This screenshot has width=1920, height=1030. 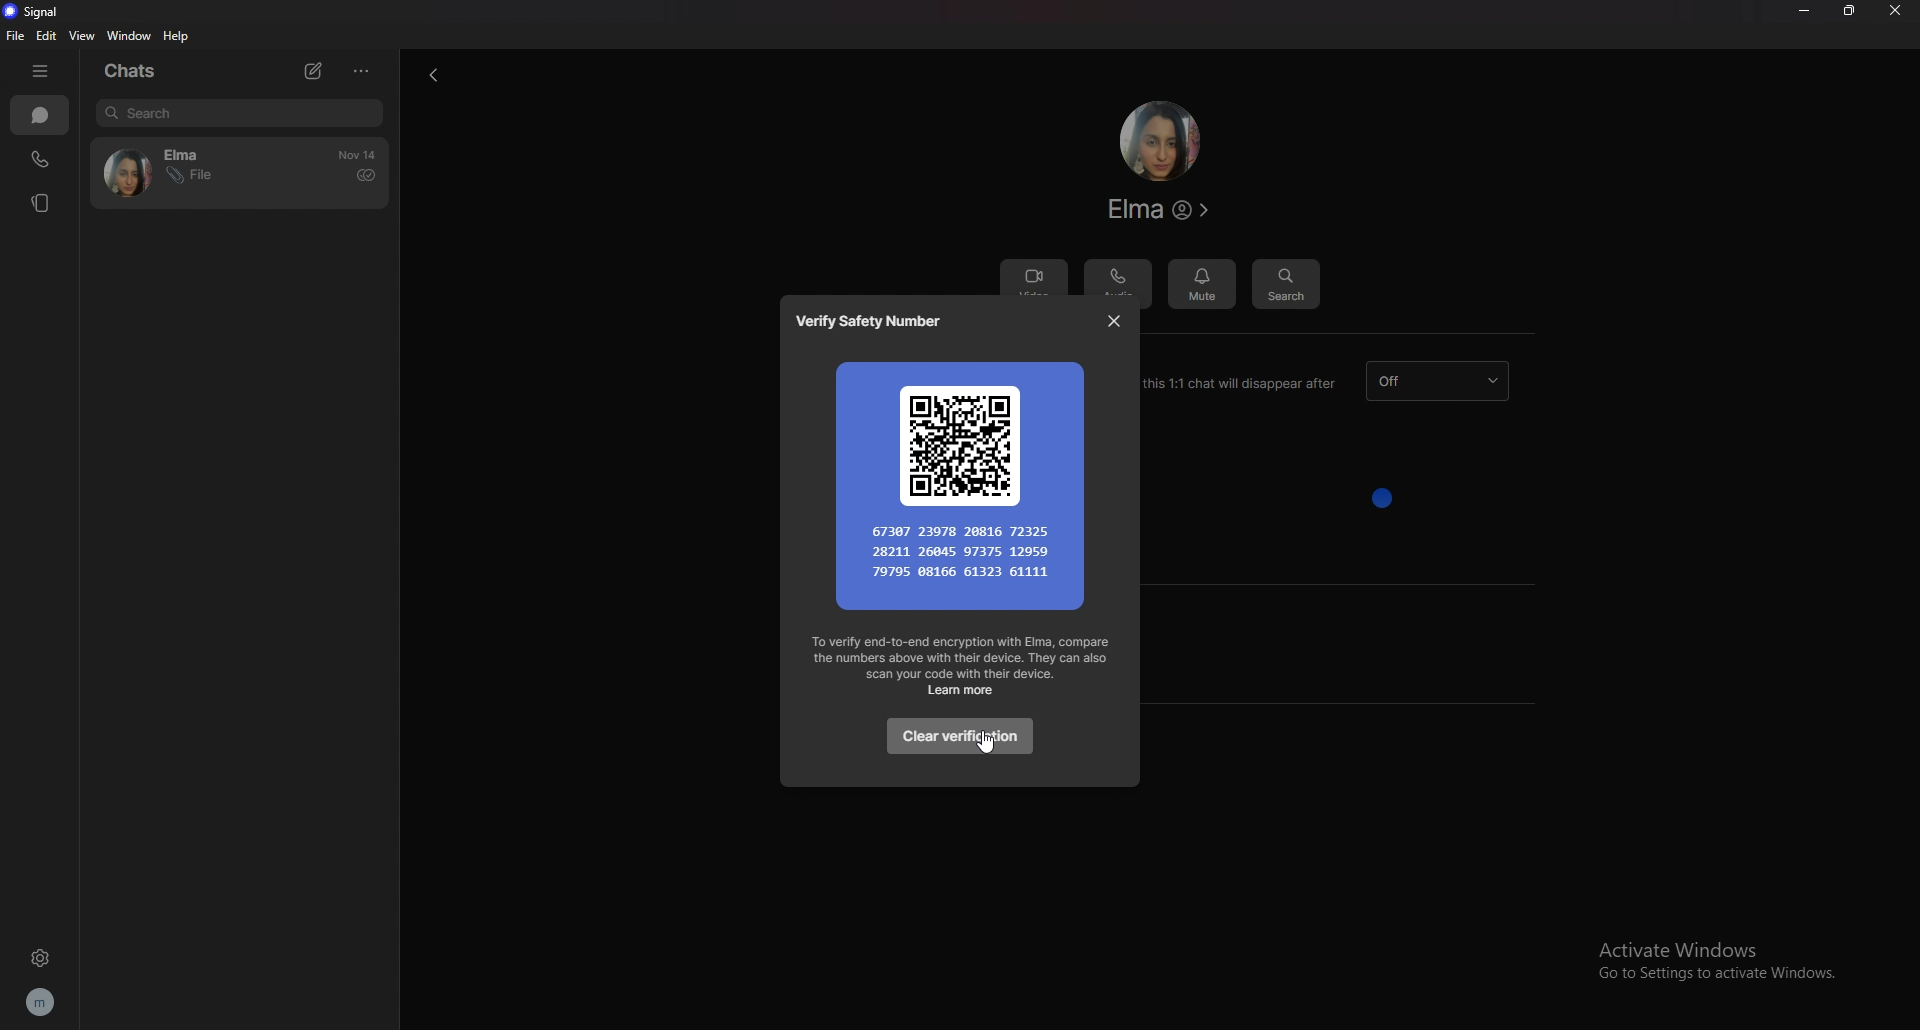 What do you see at coordinates (40, 958) in the screenshot?
I see `settings` at bounding box center [40, 958].